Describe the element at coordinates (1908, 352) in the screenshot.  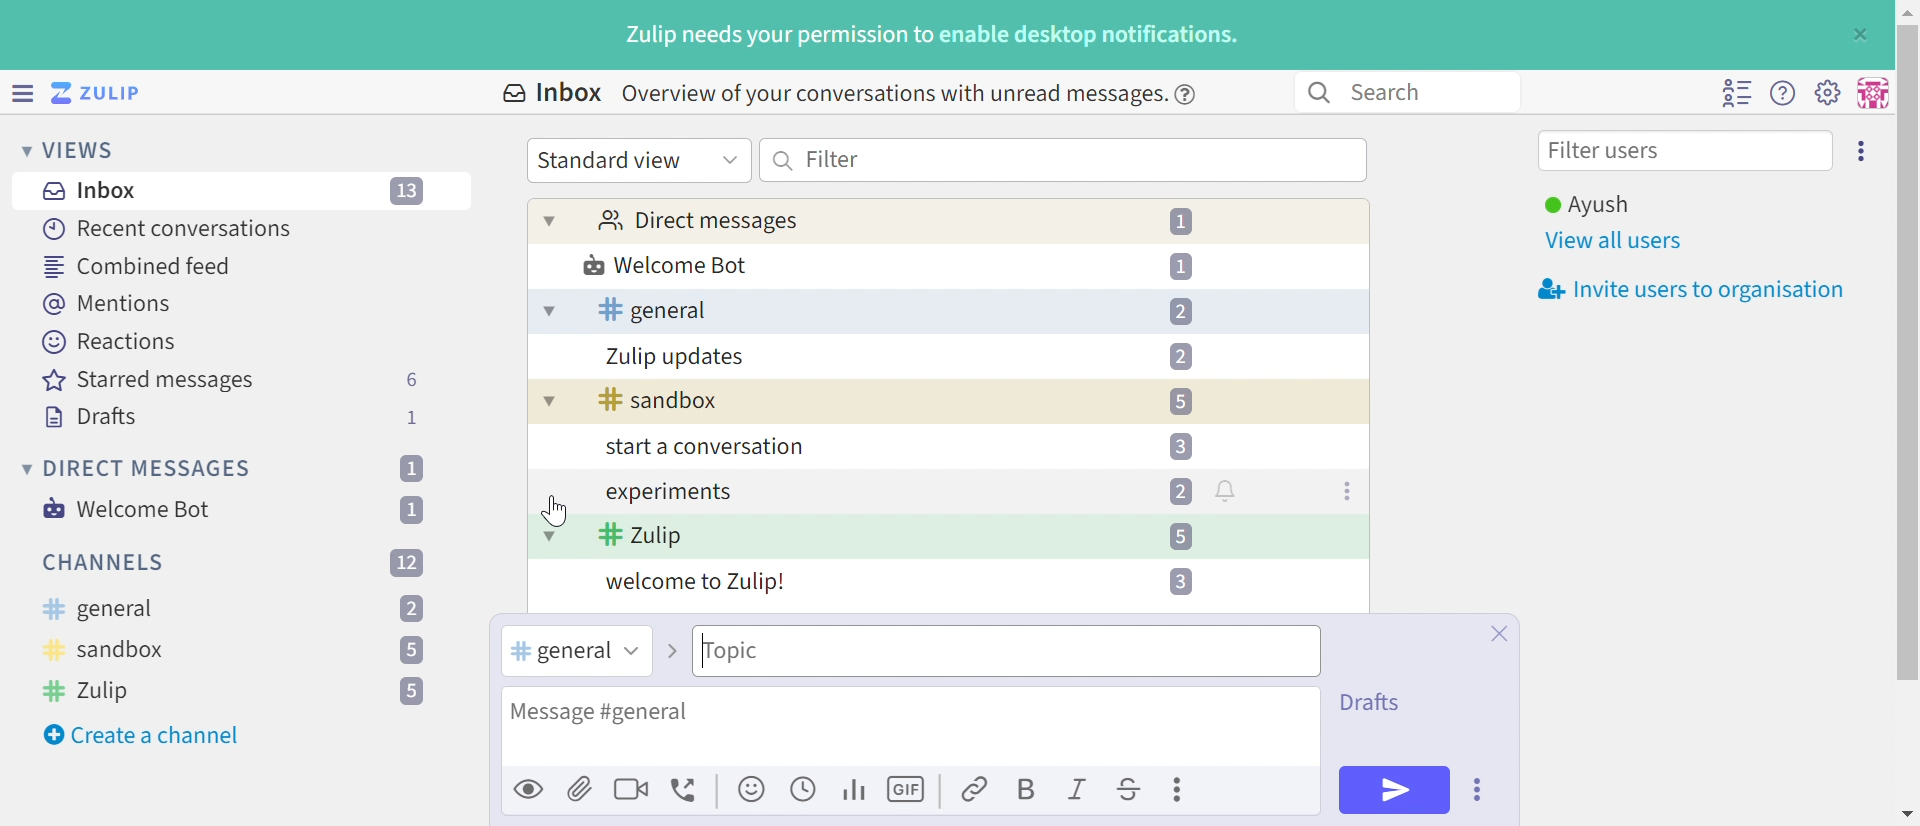
I see `vertical scrollbar` at that location.